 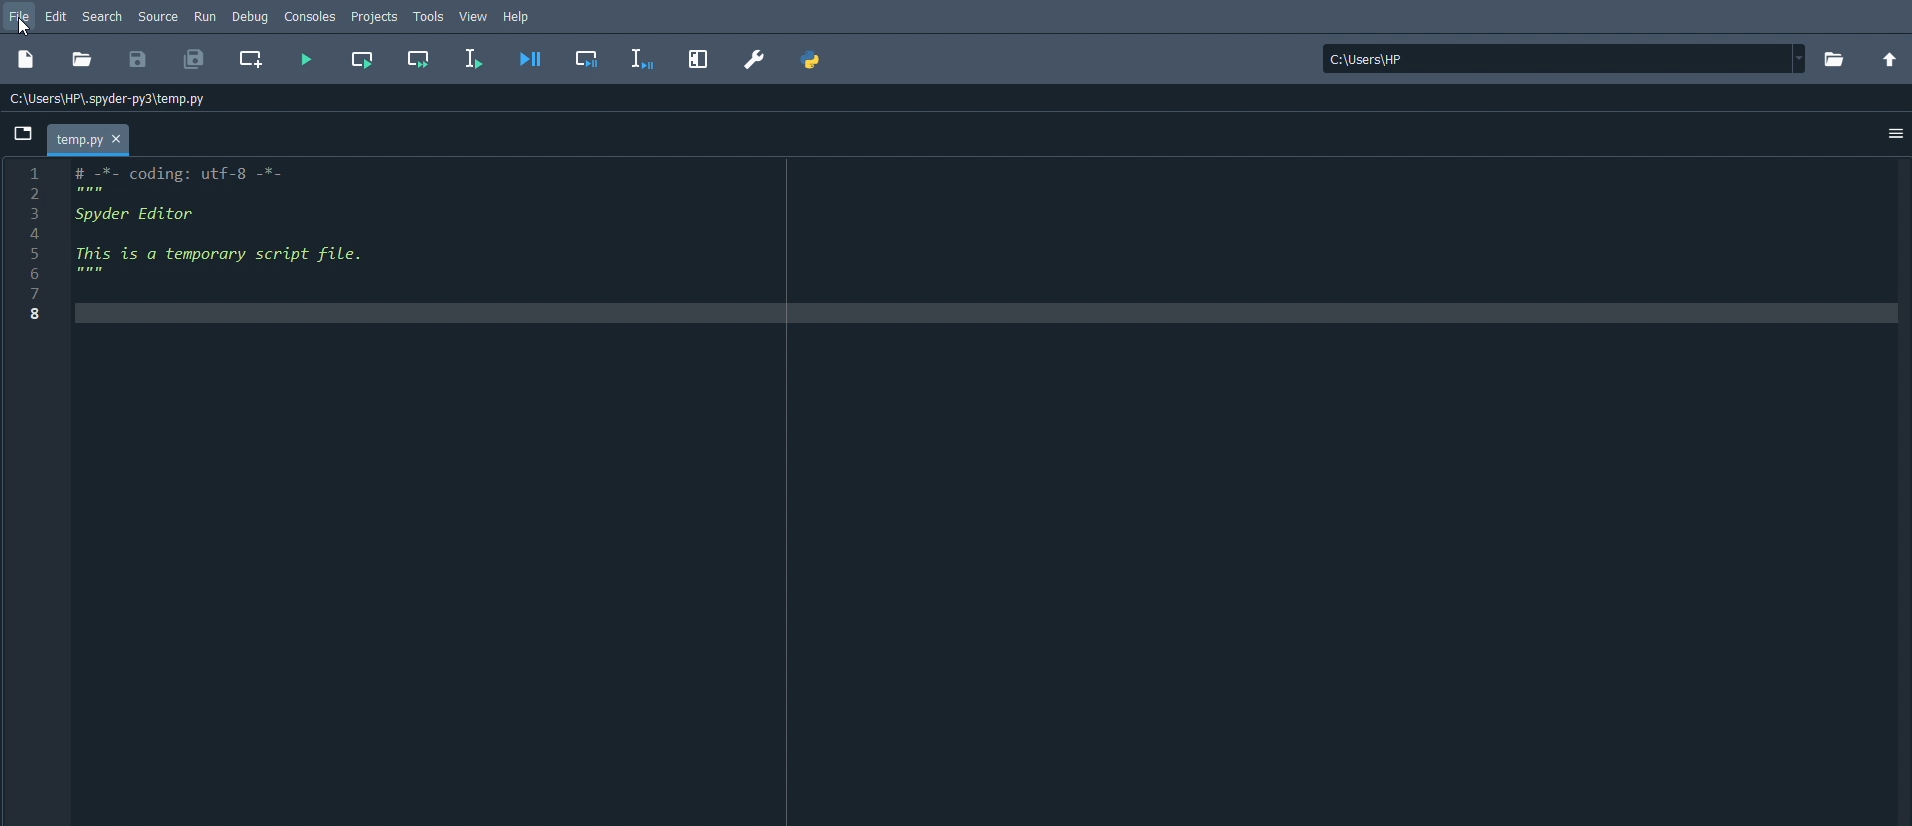 What do you see at coordinates (520, 17) in the screenshot?
I see `Help` at bounding box center [520, 17].